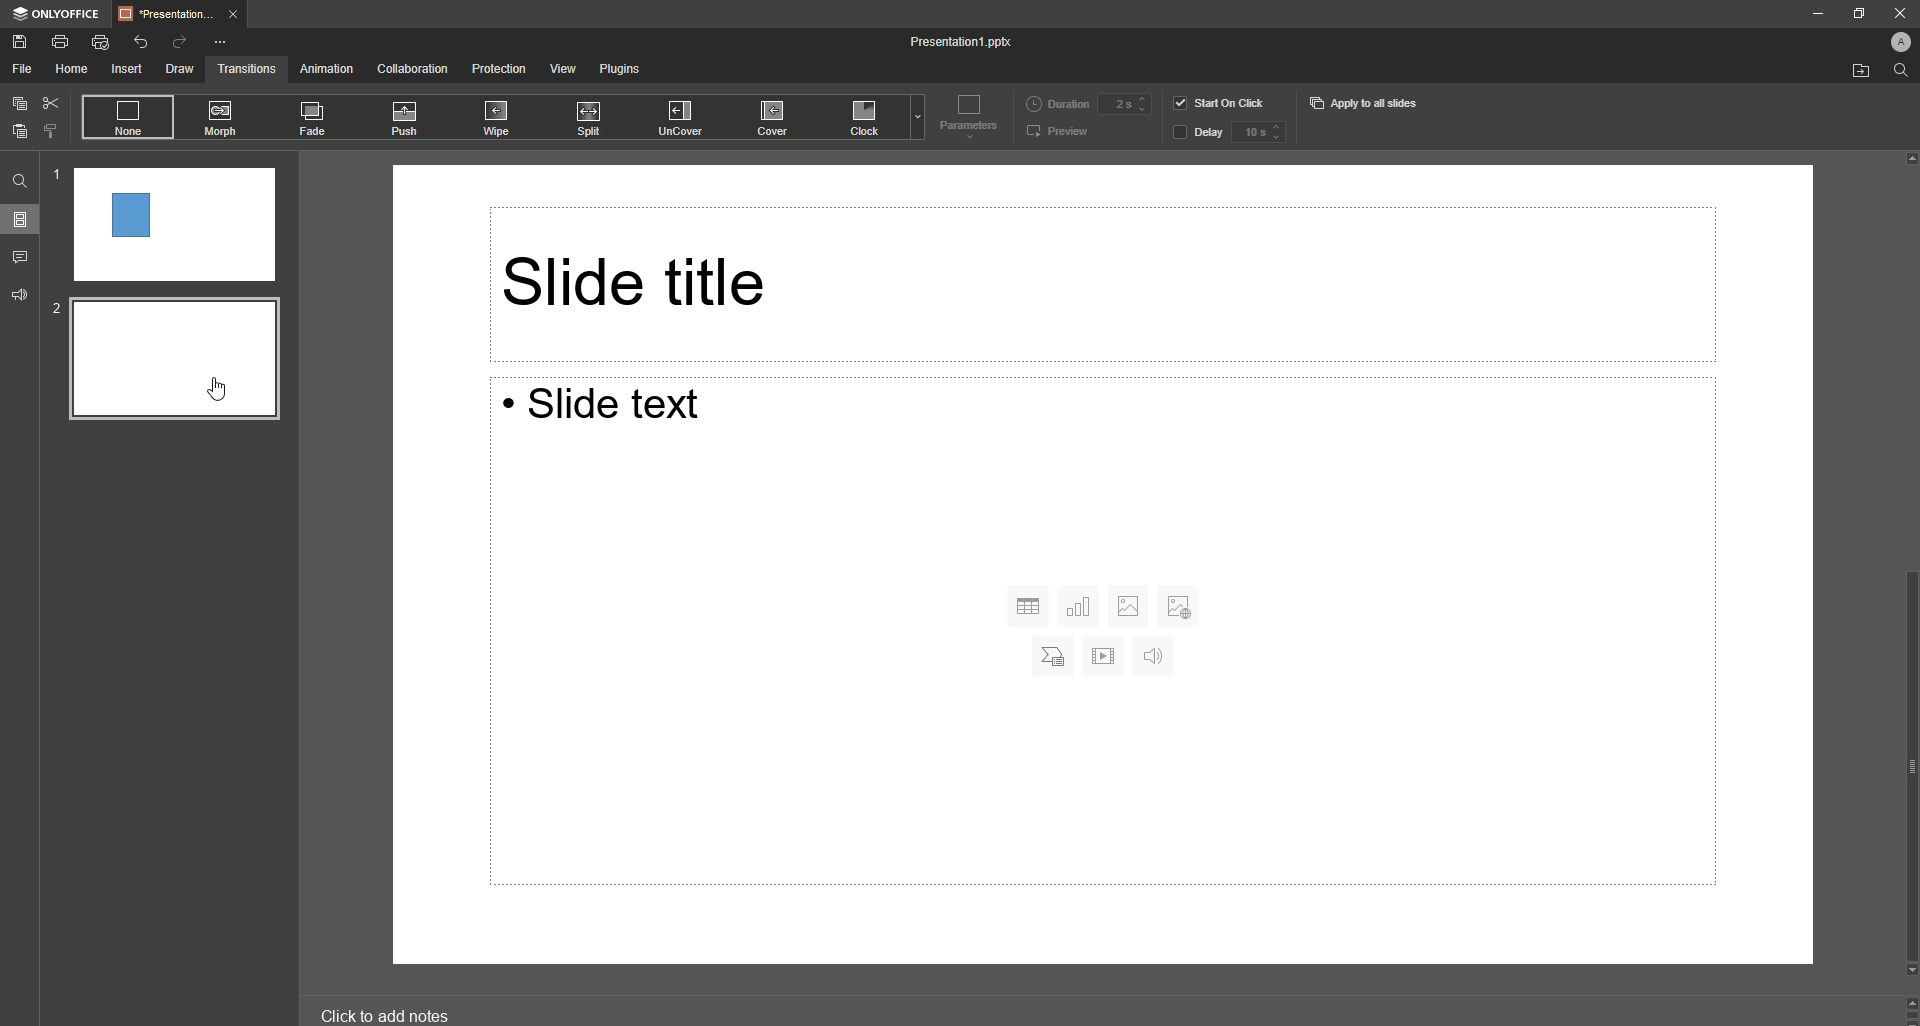 This screenshot has height=1026, width=1920. Describe the element at coordinates (25, 258) in the screenshot. I see `Comments` at that location.